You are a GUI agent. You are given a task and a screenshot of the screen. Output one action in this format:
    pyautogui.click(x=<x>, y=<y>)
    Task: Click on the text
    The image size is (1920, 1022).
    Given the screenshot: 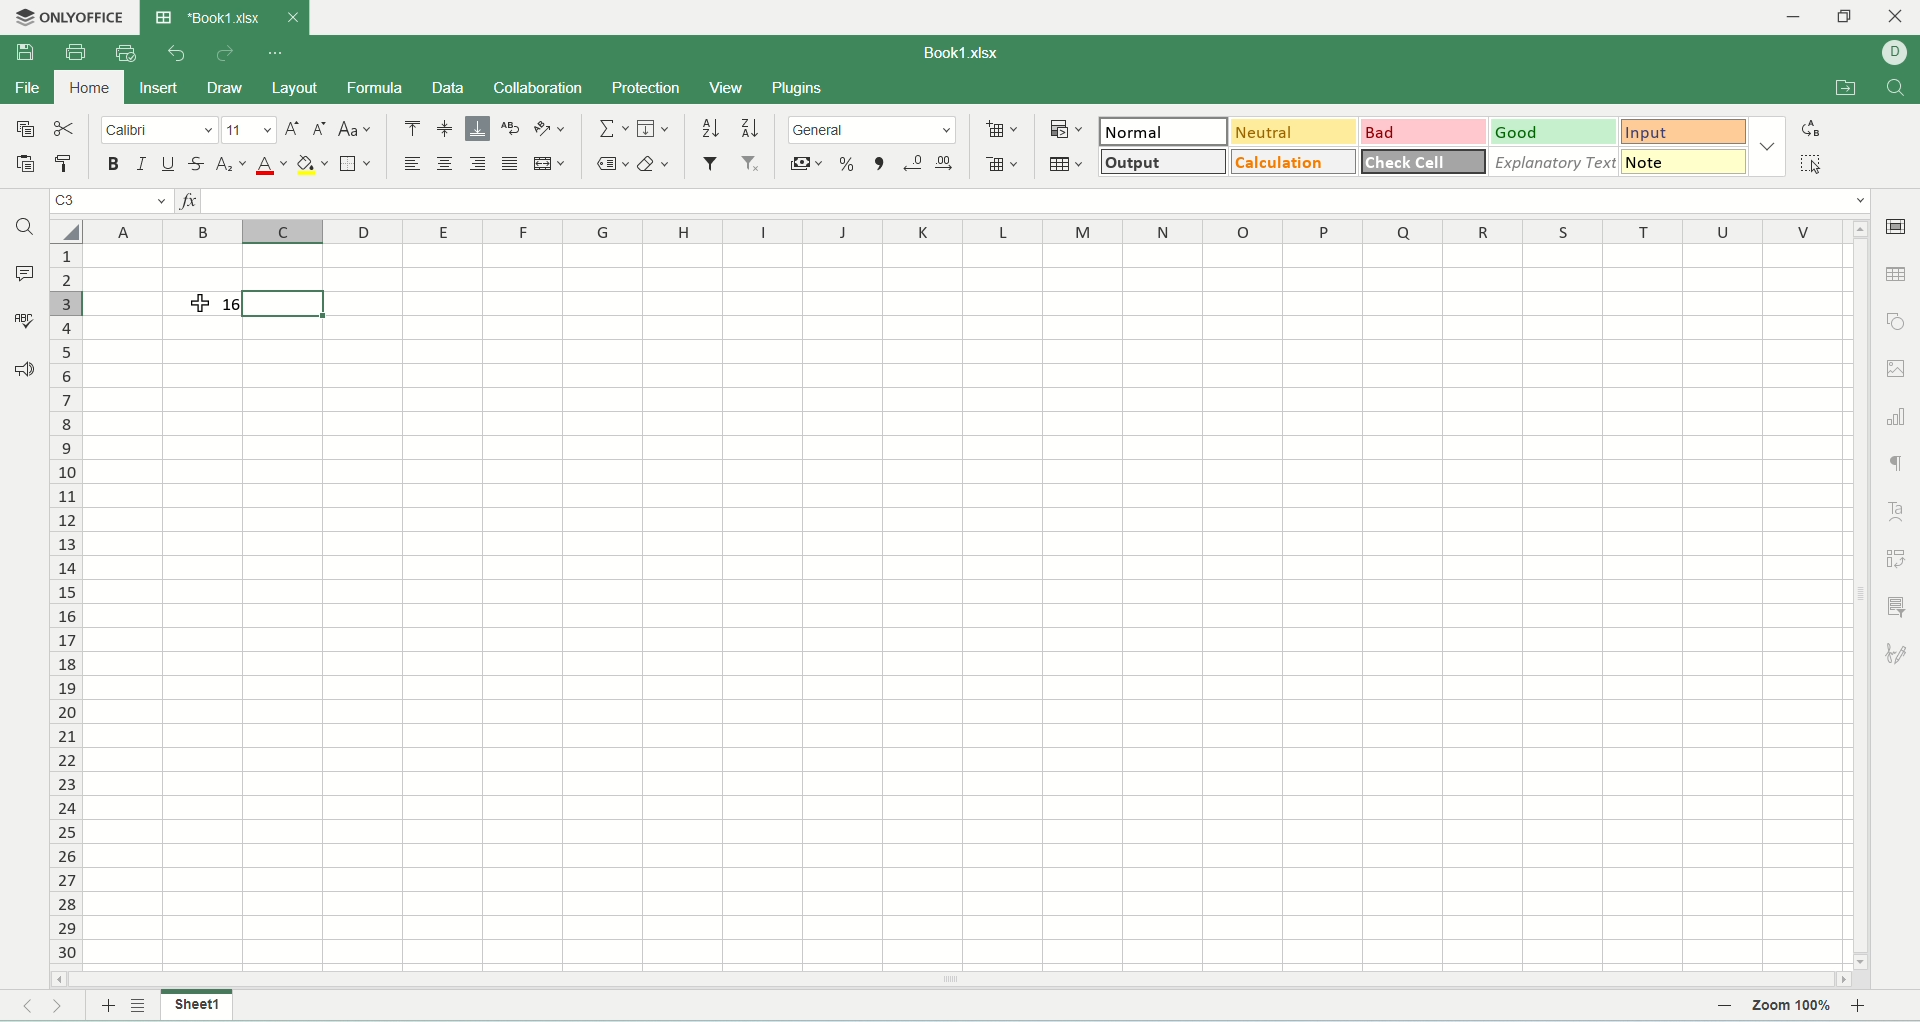 What is the action you would take?
    pyautogui.click(x=203, y=303)
    